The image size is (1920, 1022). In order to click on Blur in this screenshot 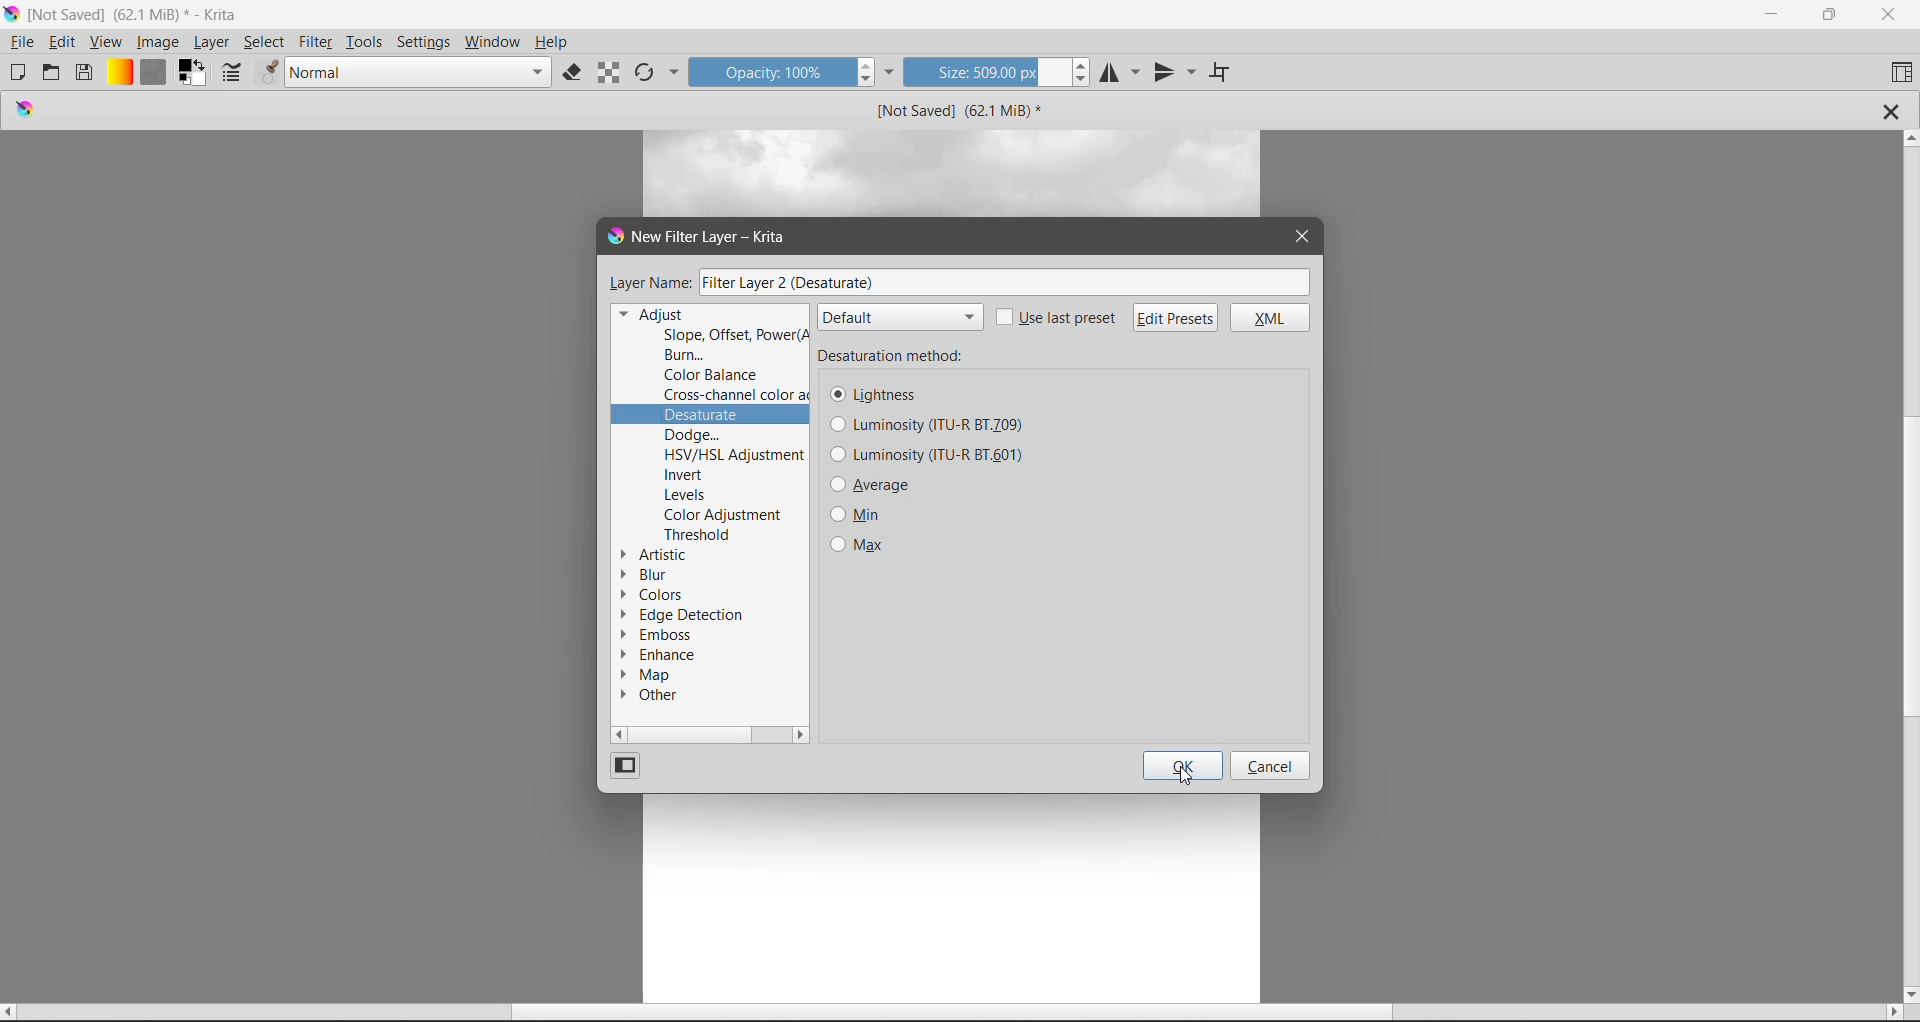, I will do `click(649, 575)`.